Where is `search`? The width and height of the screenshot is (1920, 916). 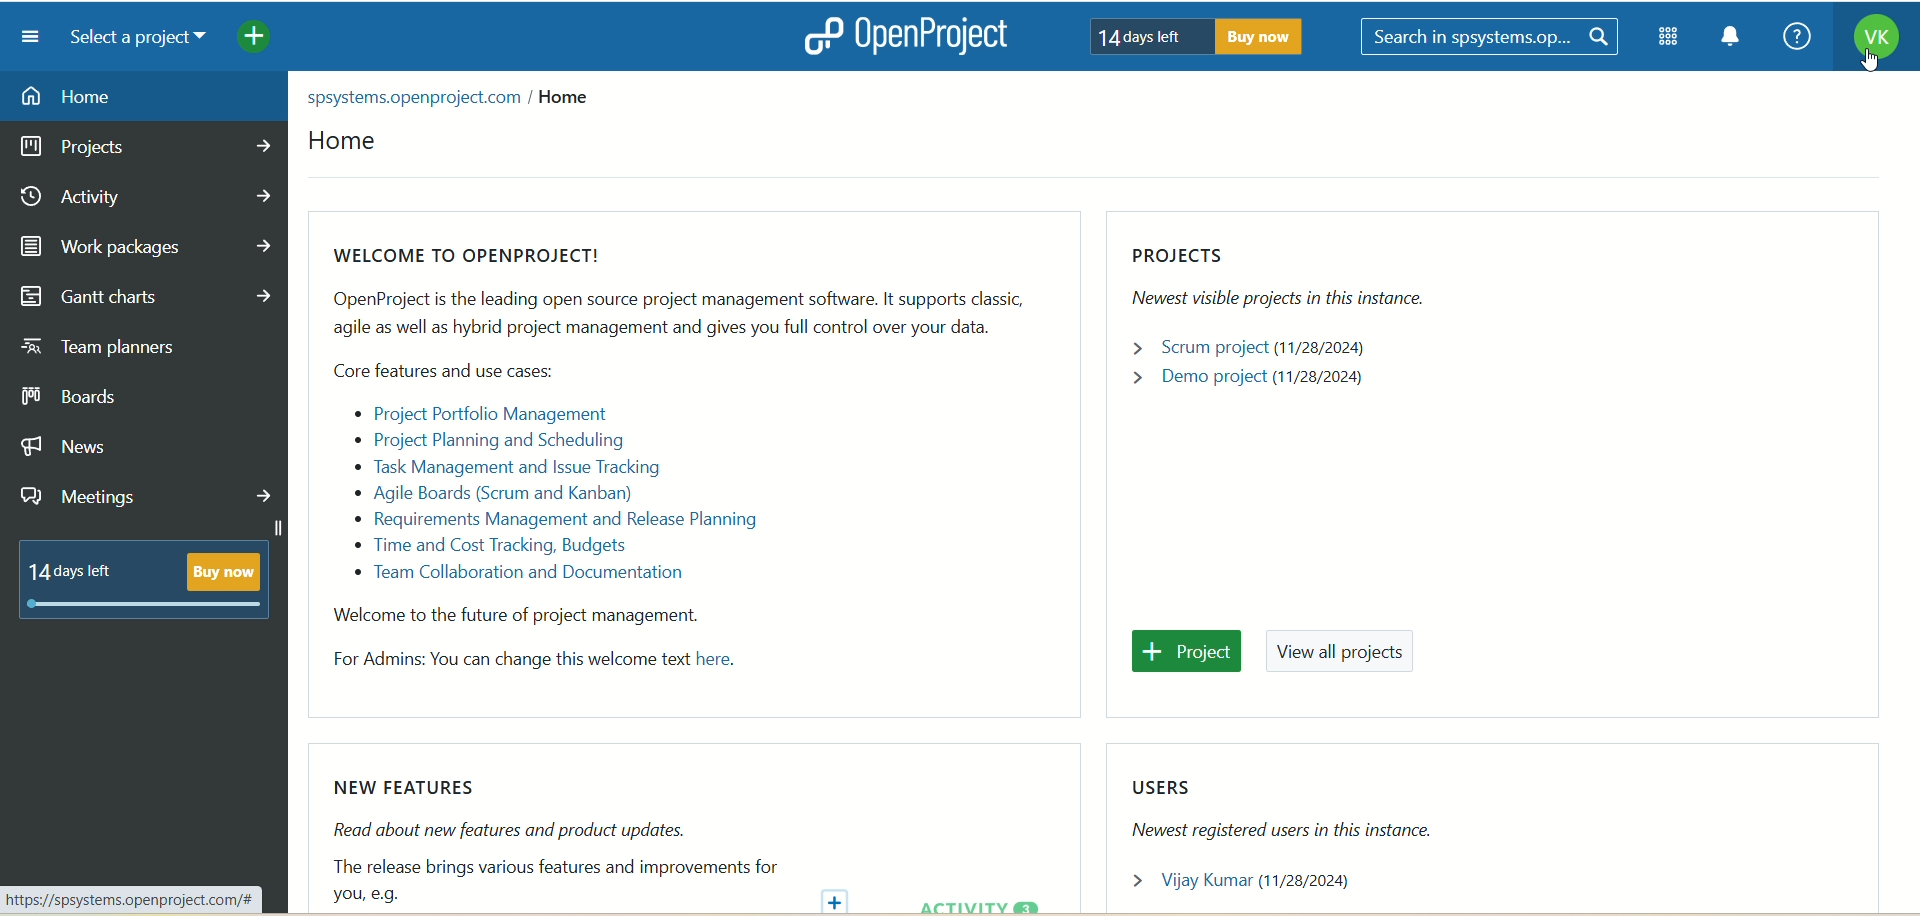
search is located at coordinates (1493, 38).